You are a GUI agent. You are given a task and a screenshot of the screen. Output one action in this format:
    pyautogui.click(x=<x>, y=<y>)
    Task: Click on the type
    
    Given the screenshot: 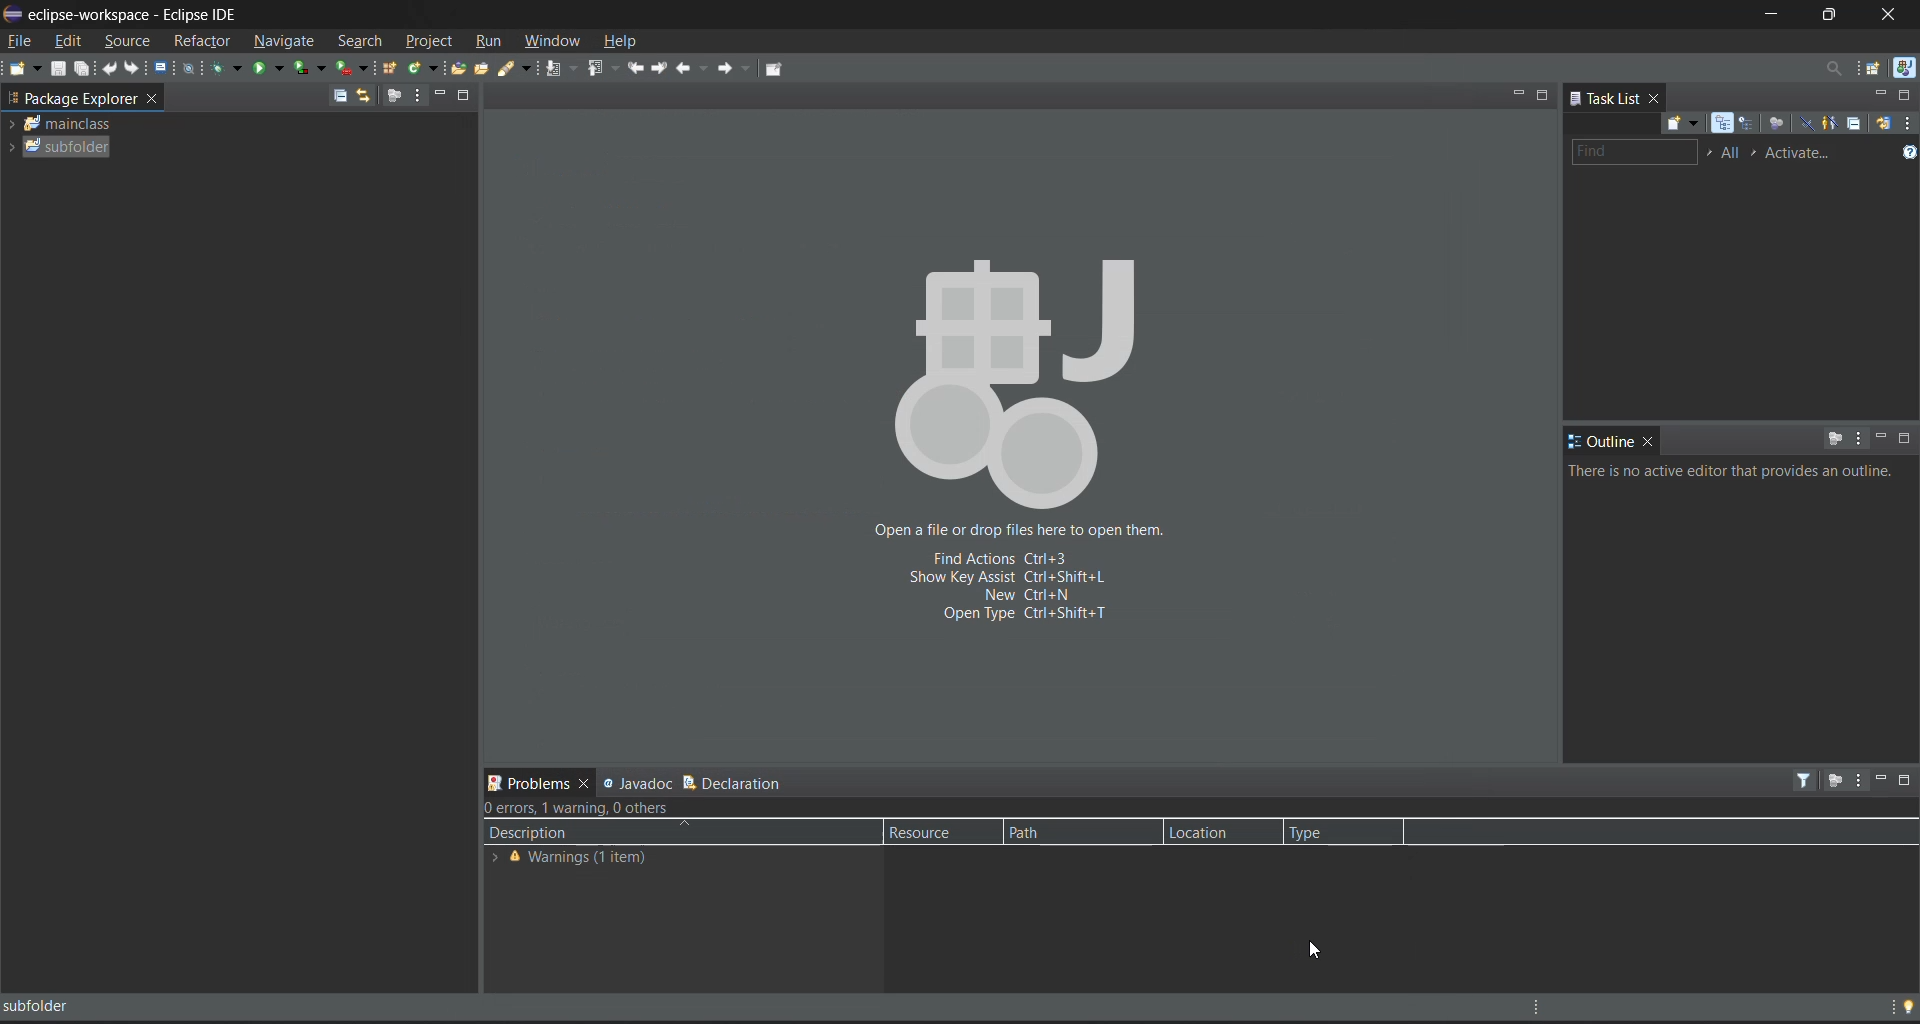 What is the action you would take?
    pyautogui.click(x=1332, y=832)
    